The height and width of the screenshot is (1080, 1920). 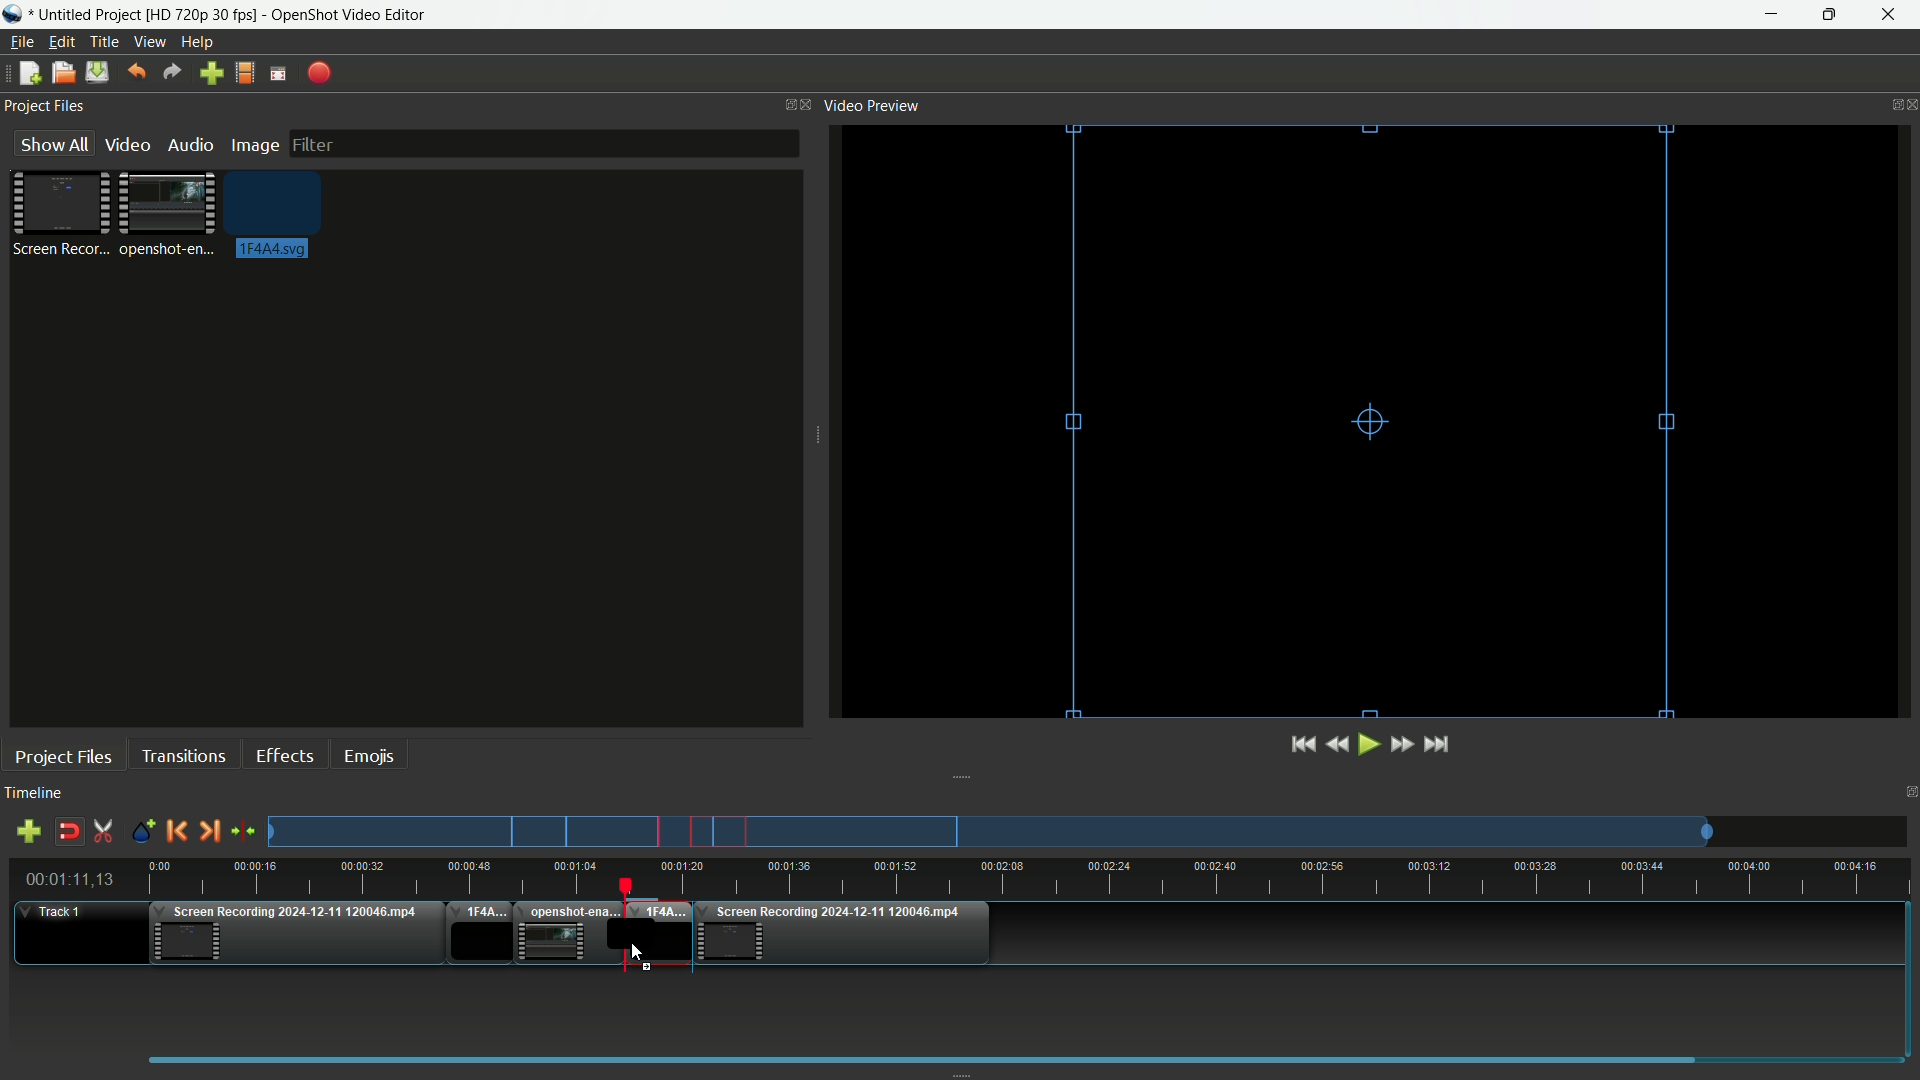 What do you see at coordinates (16, 14) in the screenshot?
I see `App icon` at bounding box center [16, 14].